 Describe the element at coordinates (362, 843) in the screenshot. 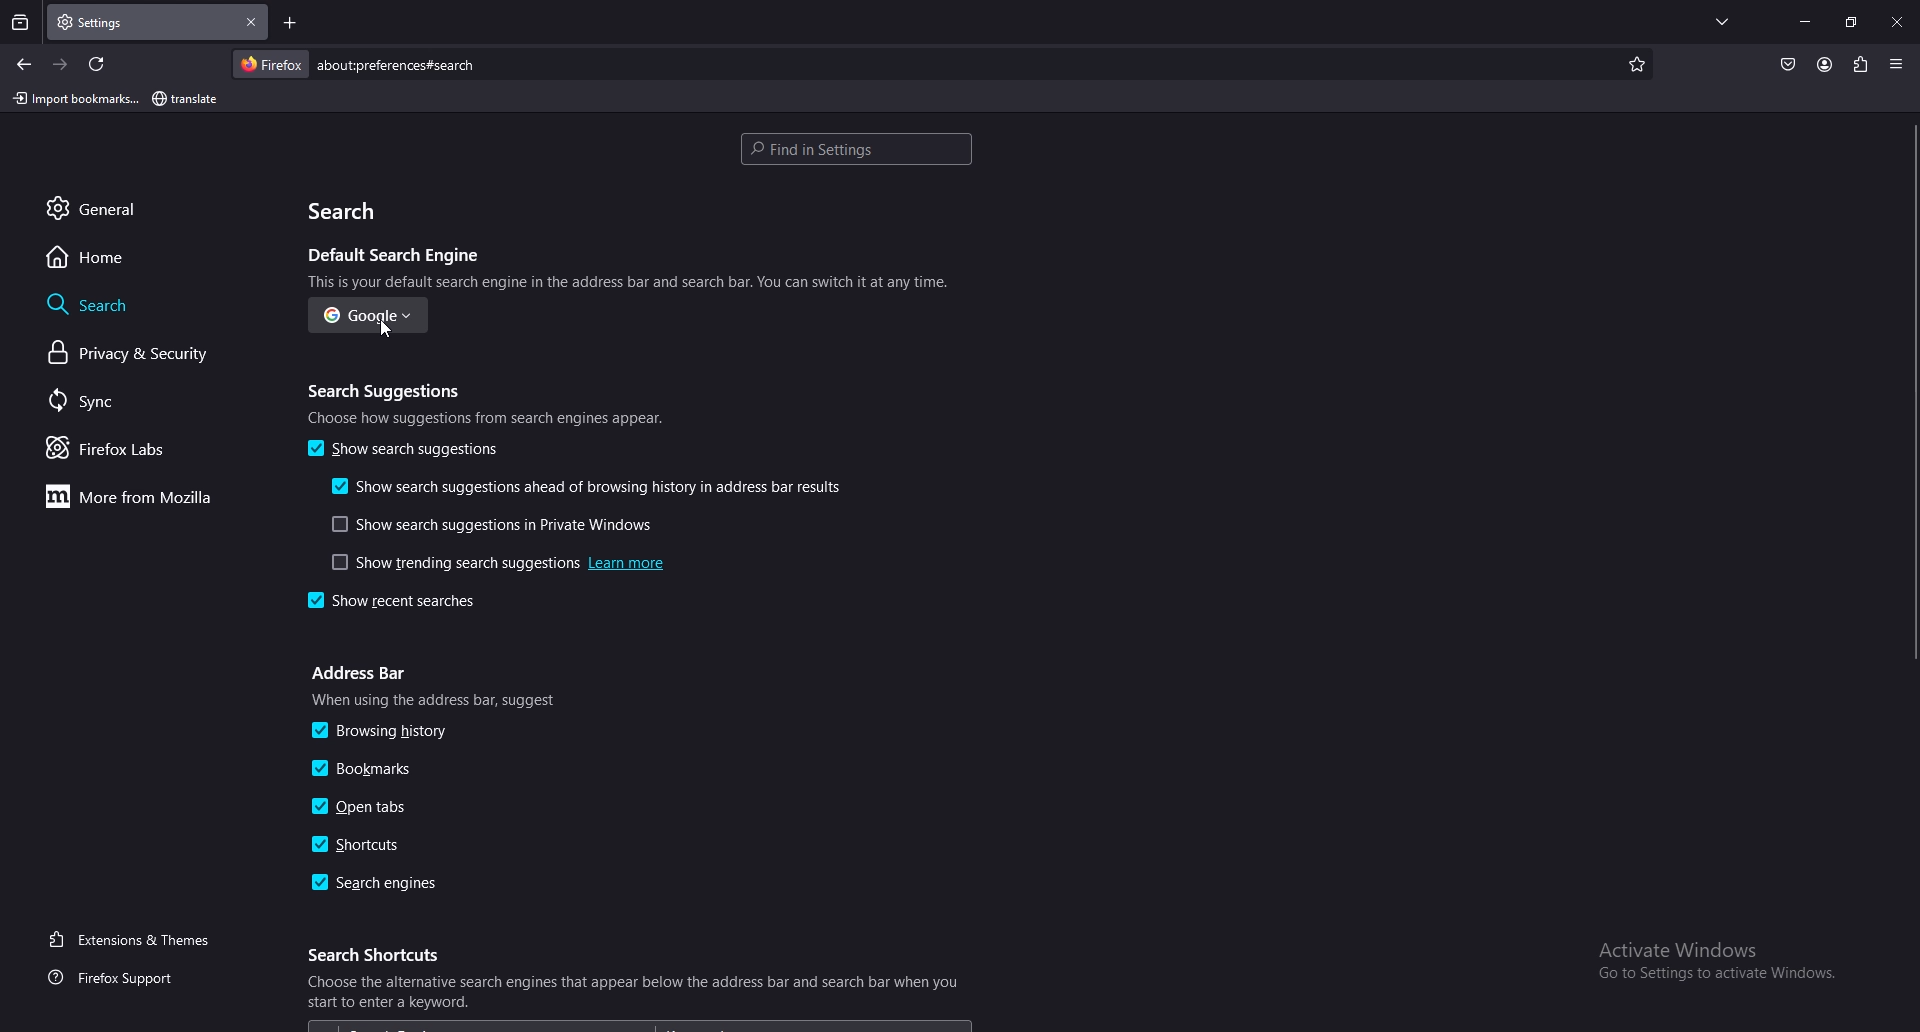

I see `shortcuts` at that location.